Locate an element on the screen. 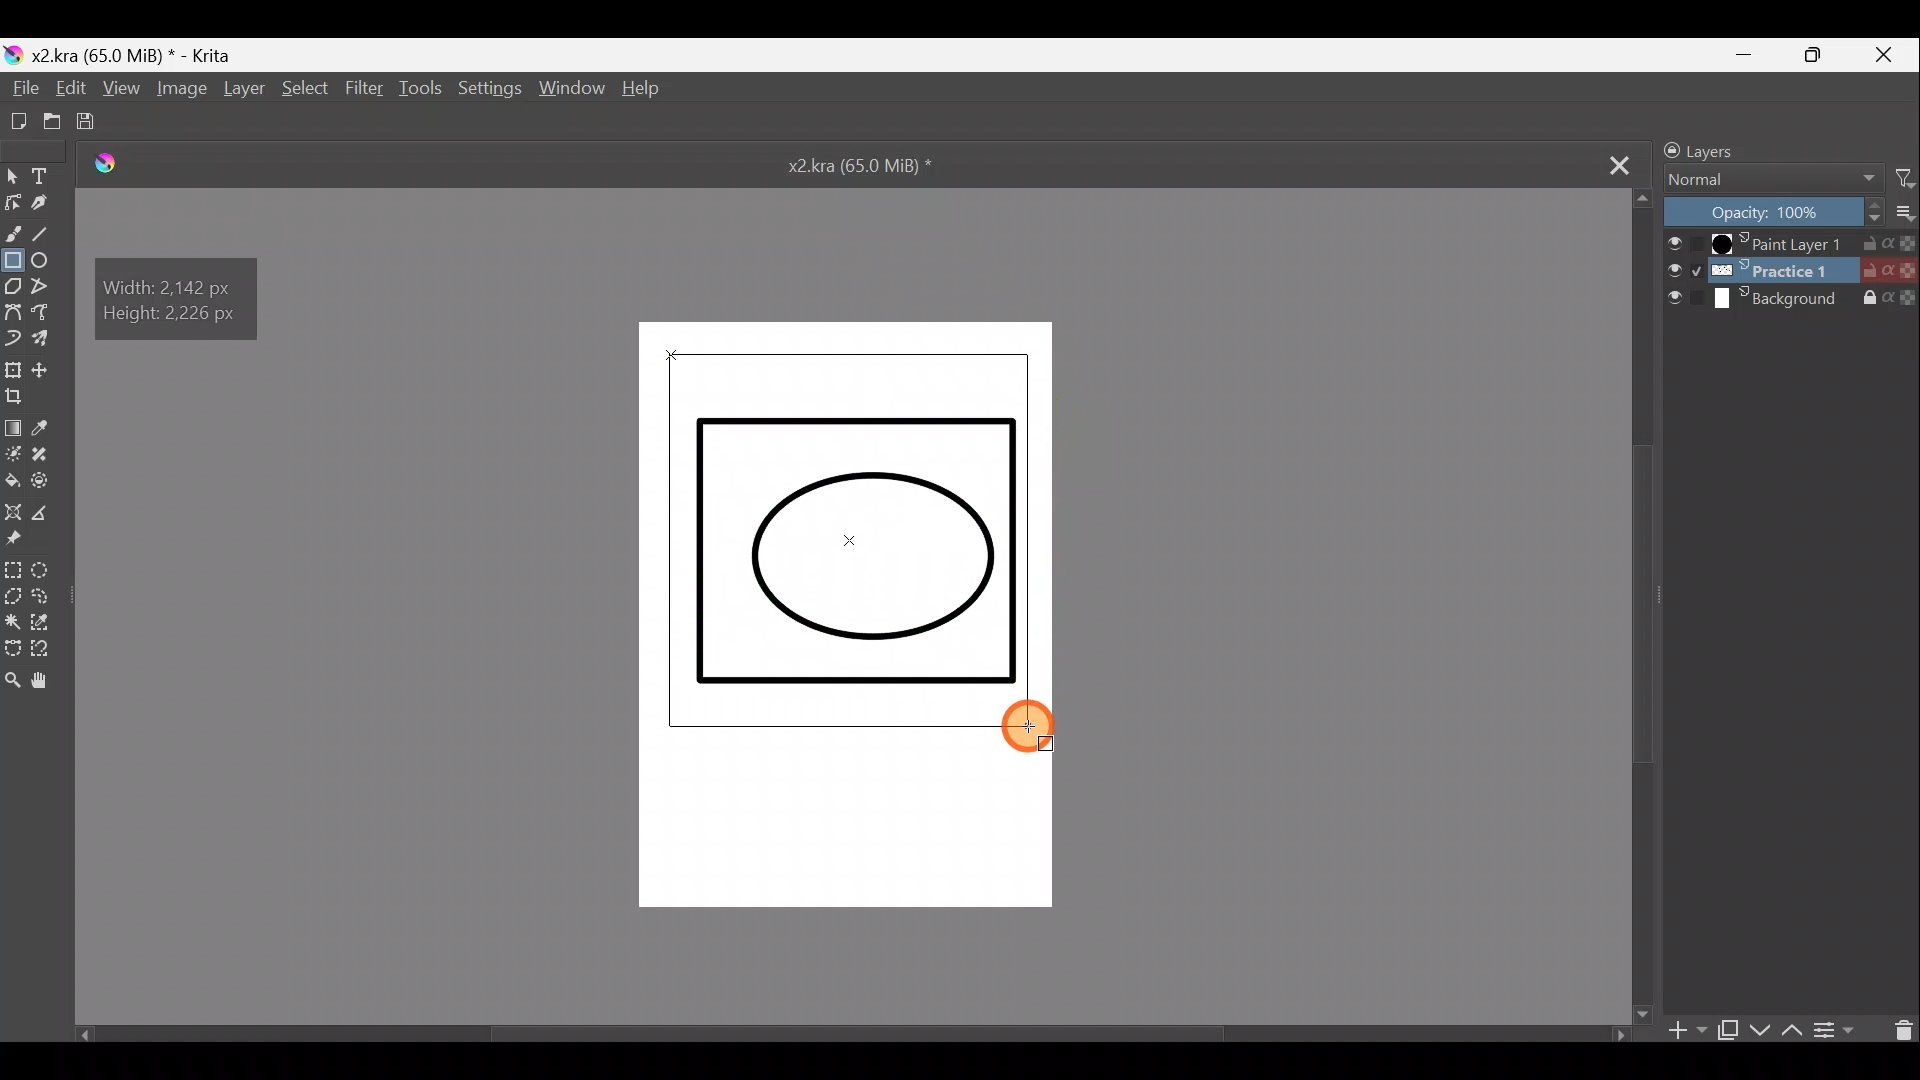 Image resolution: width=1920 pixels, height=1080 pixels. Polygonal selection tool is located at coordinates (13, 600).